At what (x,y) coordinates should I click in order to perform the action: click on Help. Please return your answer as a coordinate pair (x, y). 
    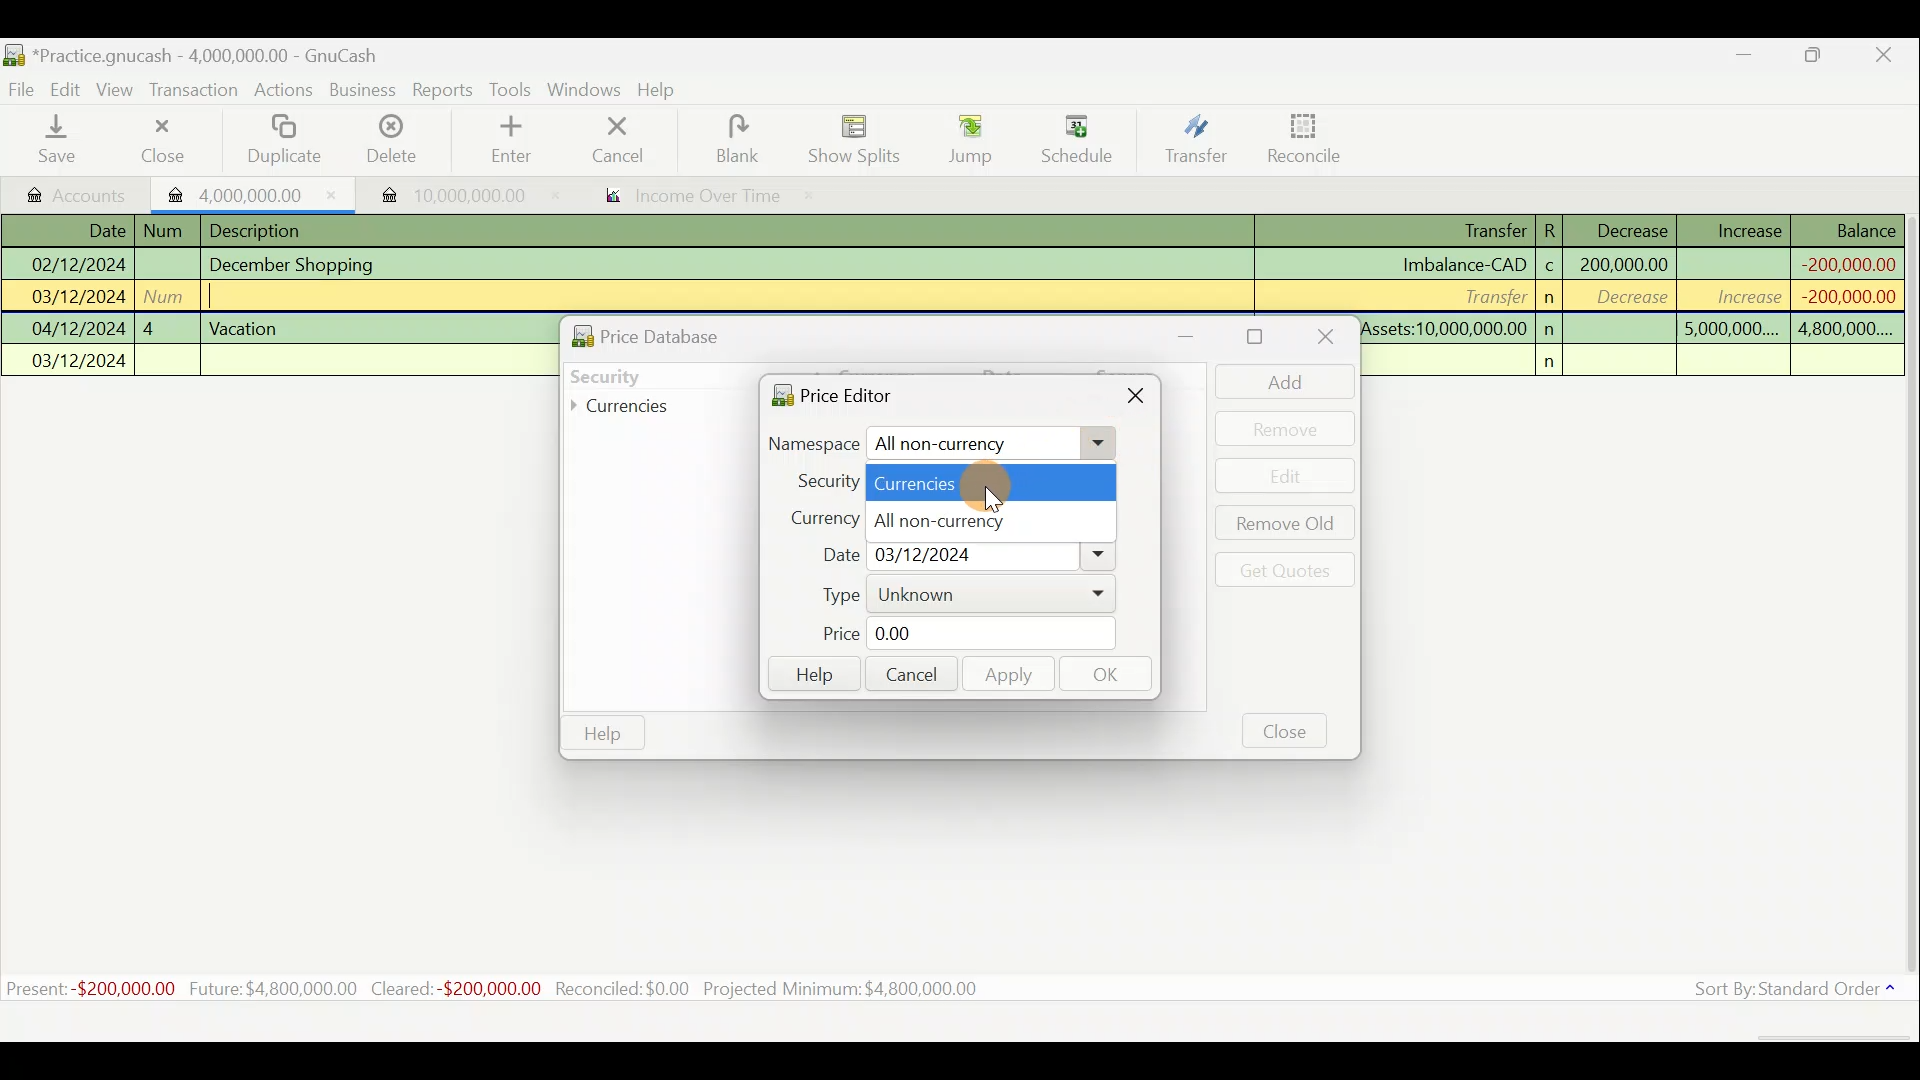
    Looking at the image, I should click on (664, 92).